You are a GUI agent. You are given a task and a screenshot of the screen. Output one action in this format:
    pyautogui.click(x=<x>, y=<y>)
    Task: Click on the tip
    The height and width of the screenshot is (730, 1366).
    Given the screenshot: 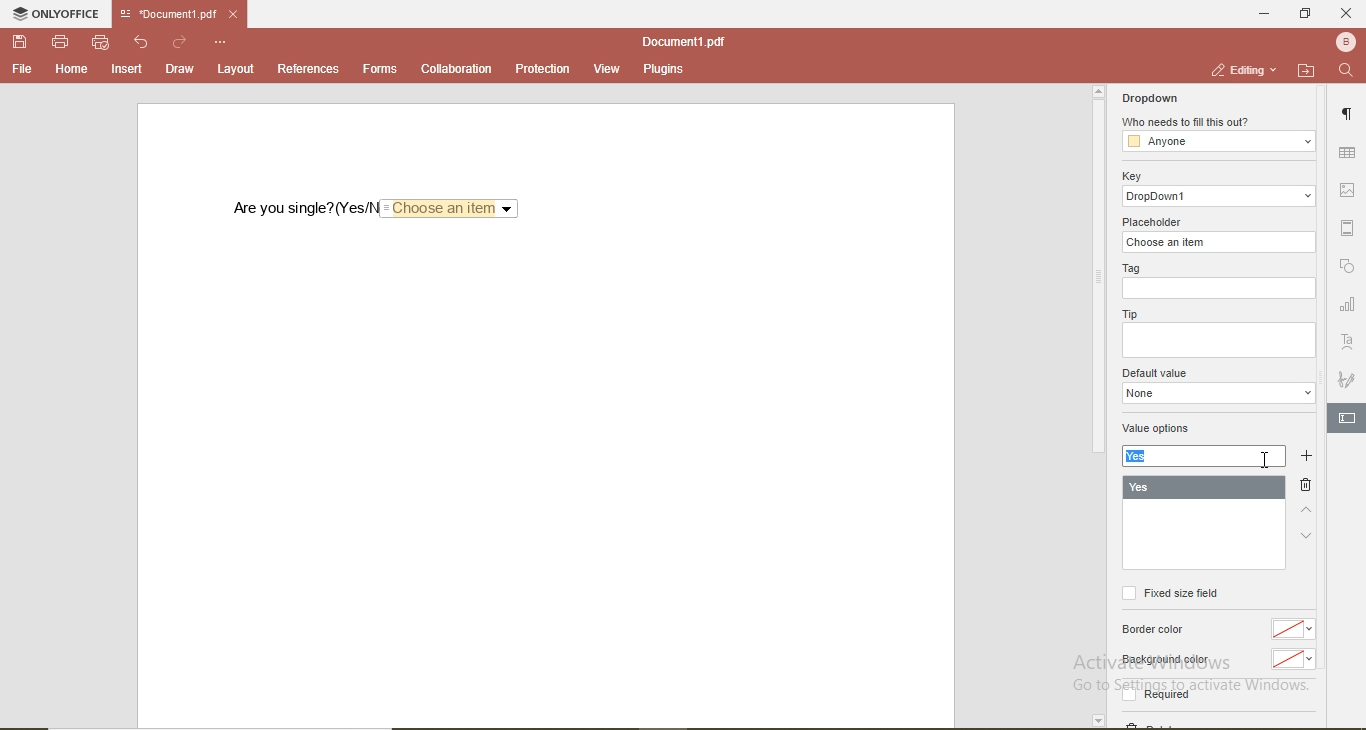 What is the action you would take?
    pyautogui.click(x=1129, y=313)
    